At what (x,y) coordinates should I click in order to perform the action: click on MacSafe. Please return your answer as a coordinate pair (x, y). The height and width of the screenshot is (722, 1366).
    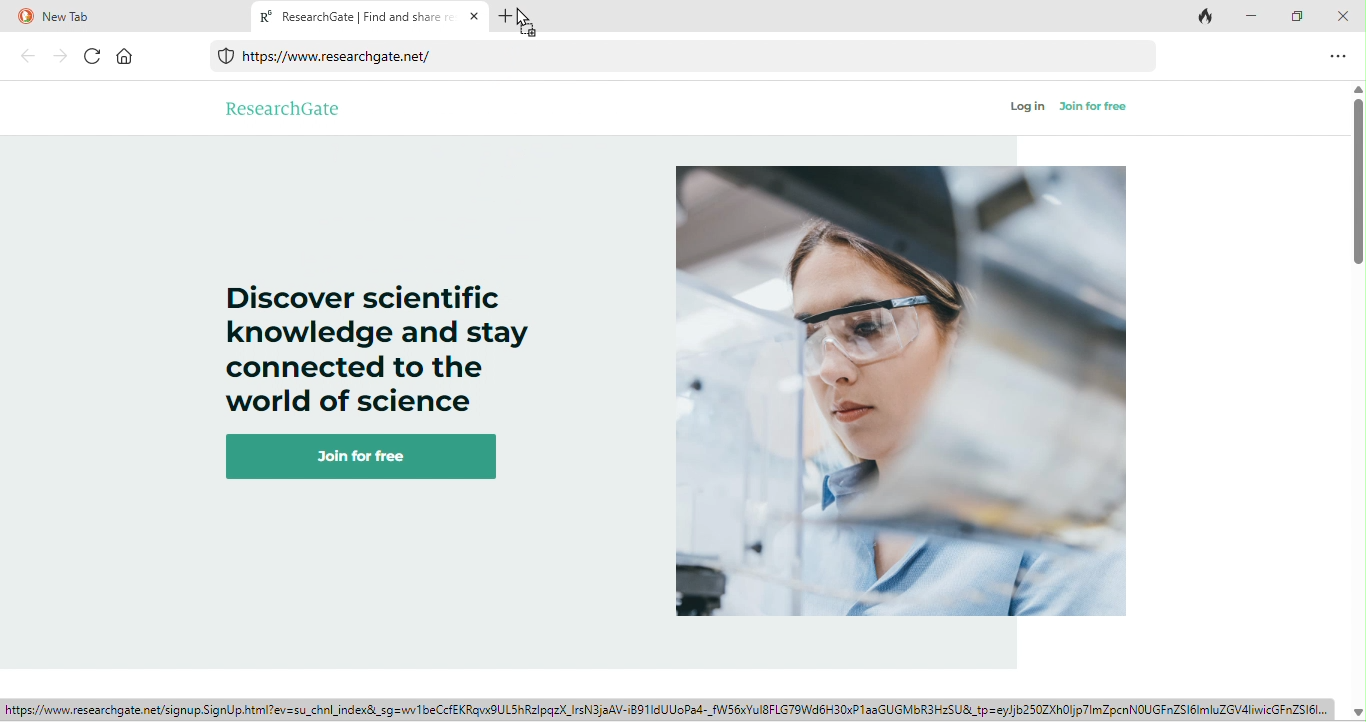
    Looking at the image, I should click on (226, 56).